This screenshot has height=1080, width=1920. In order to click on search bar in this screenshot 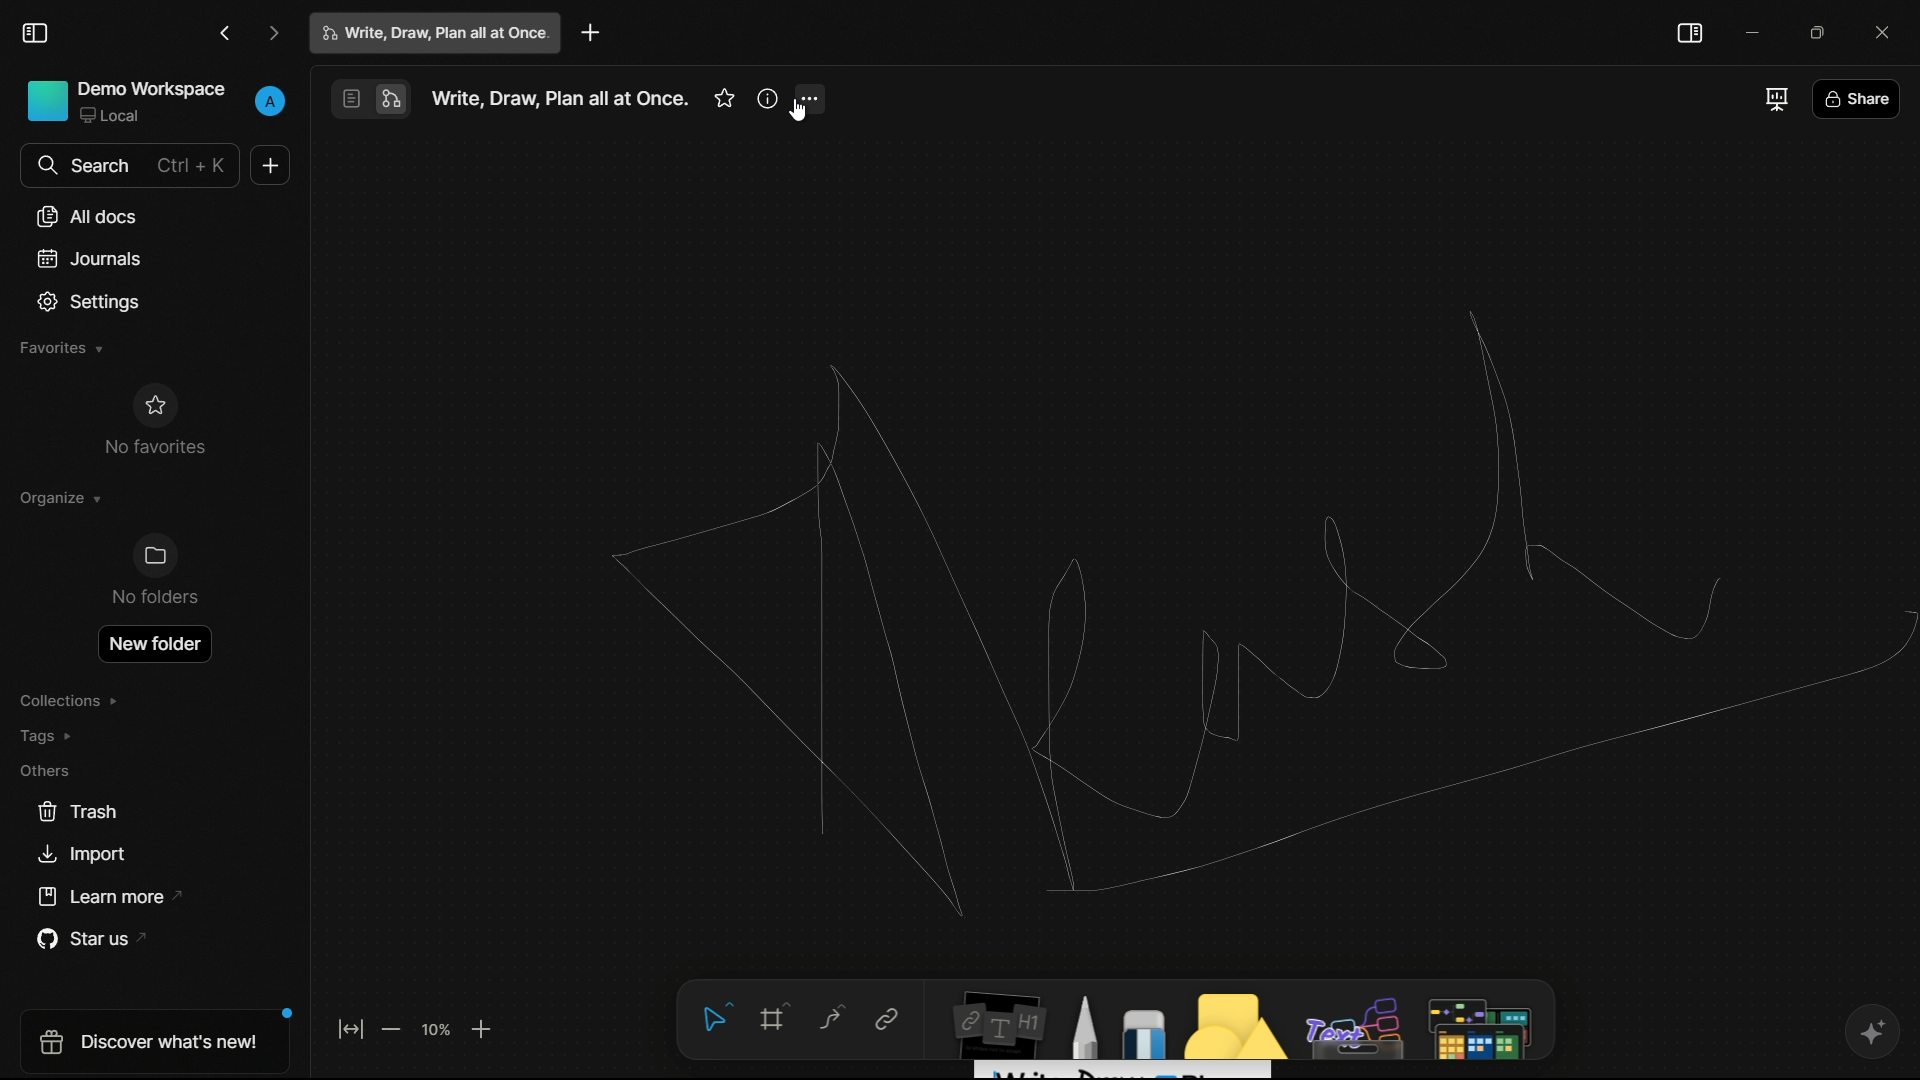, I will do `click(134, 167)`.